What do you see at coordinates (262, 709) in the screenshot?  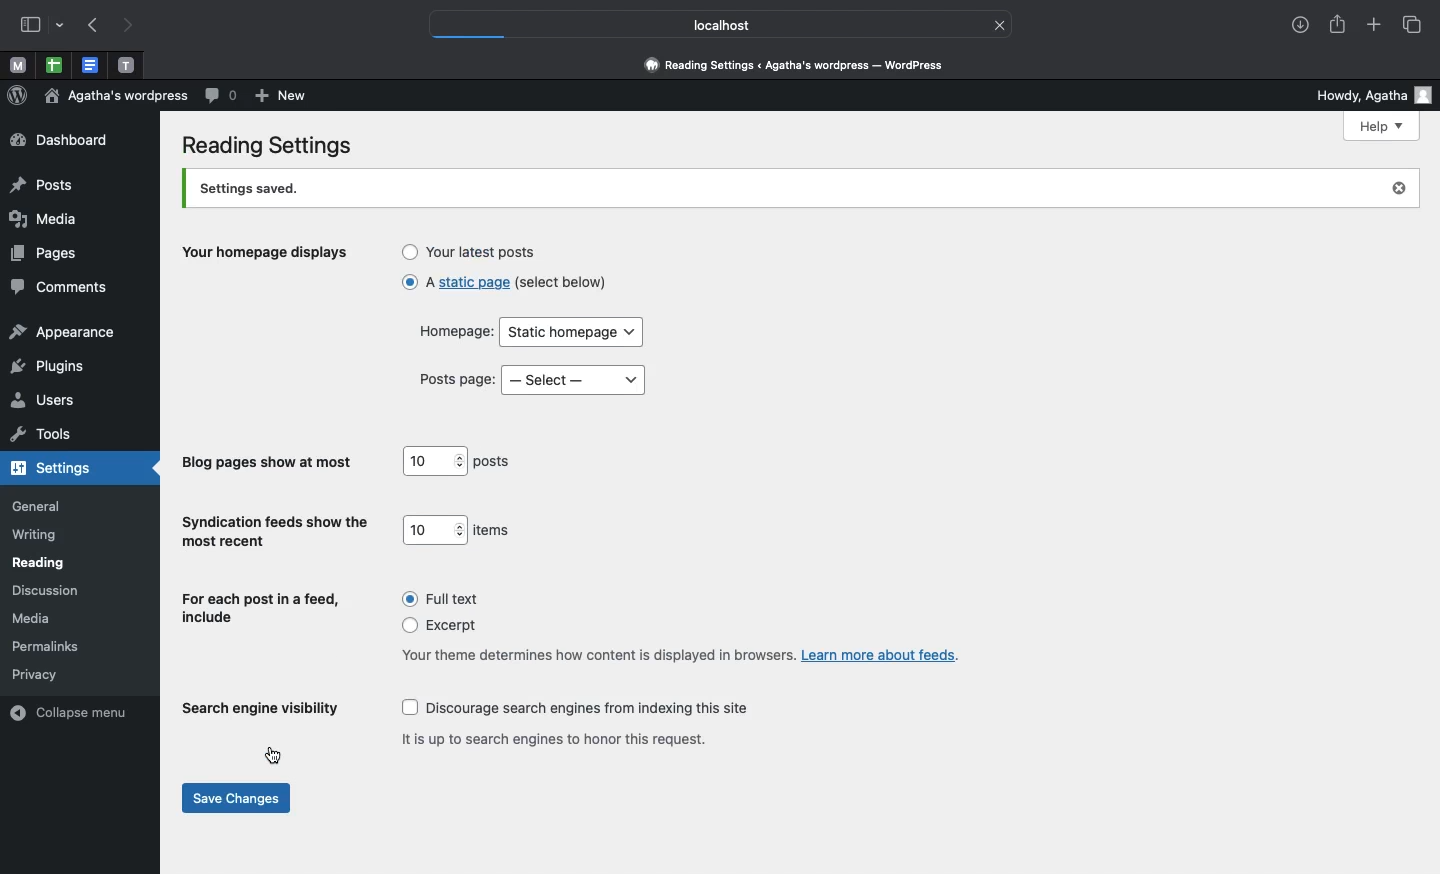 I see `search engine visibility ` at bounding box center [262, 709].